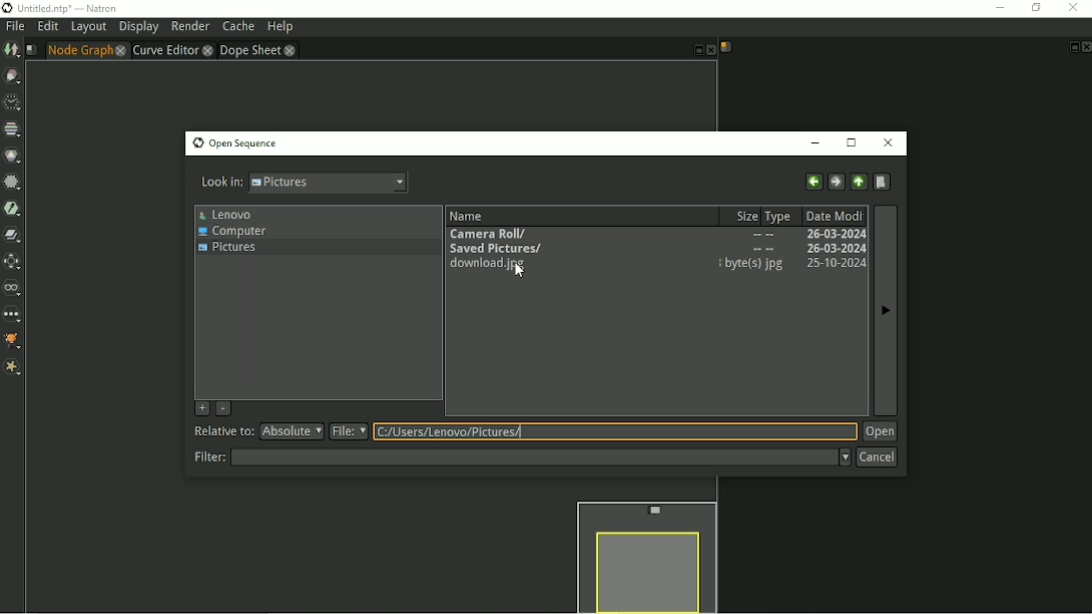 Image resolution: width=1092 pixels, height=614 pixels. What do you see at coordinates (31, 50) in the screenshot?
I see `Script name` at bounding box center [31, 50].